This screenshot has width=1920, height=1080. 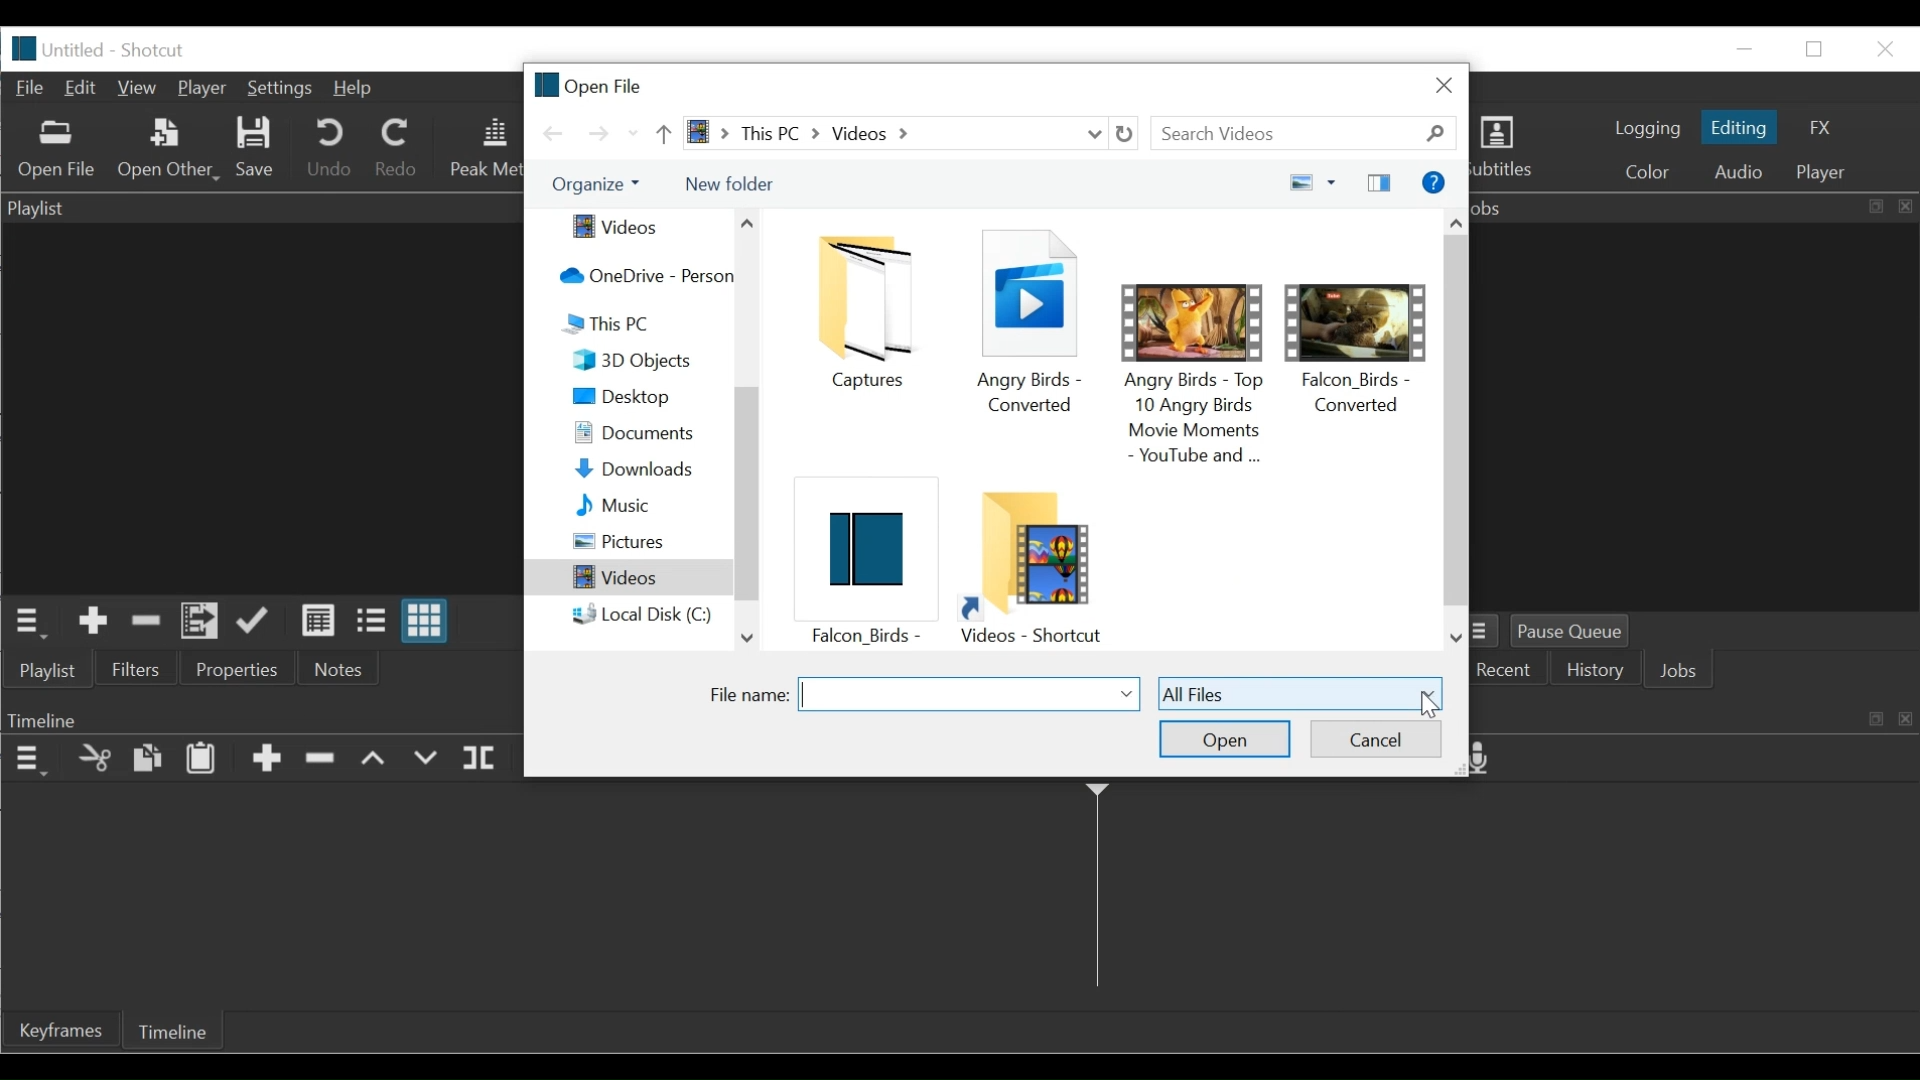 What do you see at coordinates (1096, 892) in the screenshot?
I see `Timeline cursor` at bounding box center [1096, 892].